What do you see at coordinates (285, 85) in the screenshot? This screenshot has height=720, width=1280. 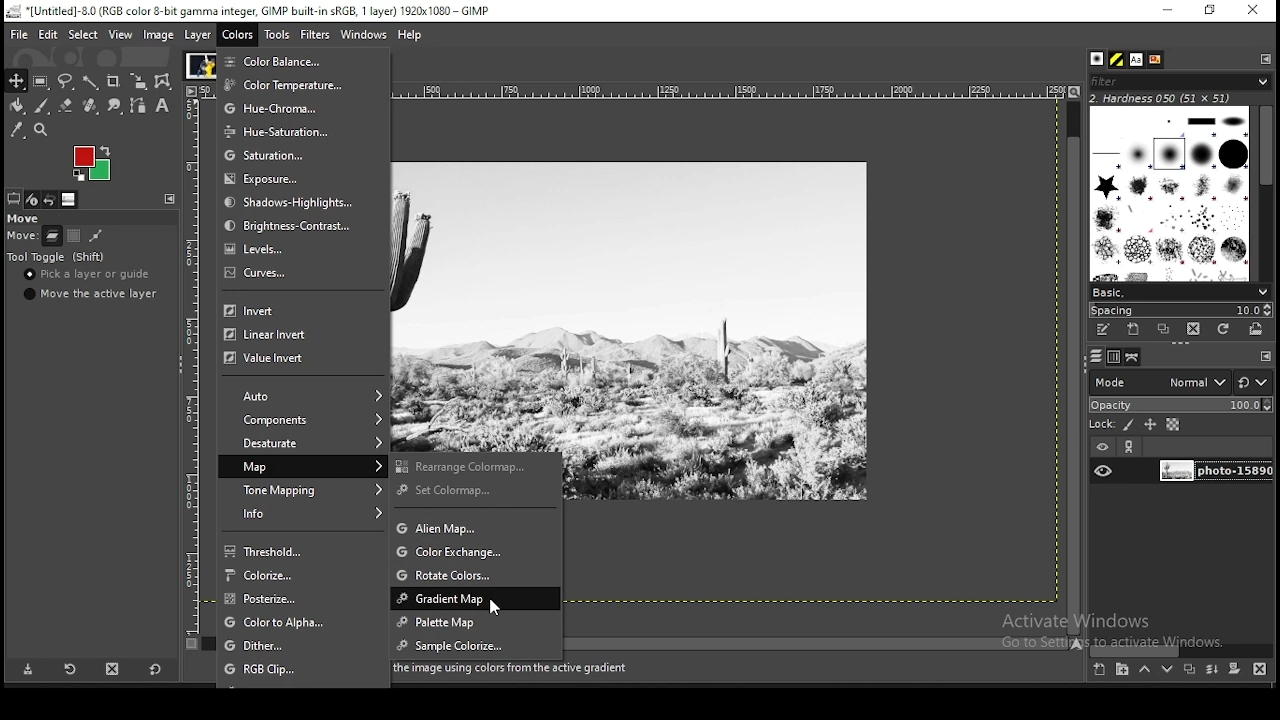 I see `color temperature` at bounding box center [285, 85].